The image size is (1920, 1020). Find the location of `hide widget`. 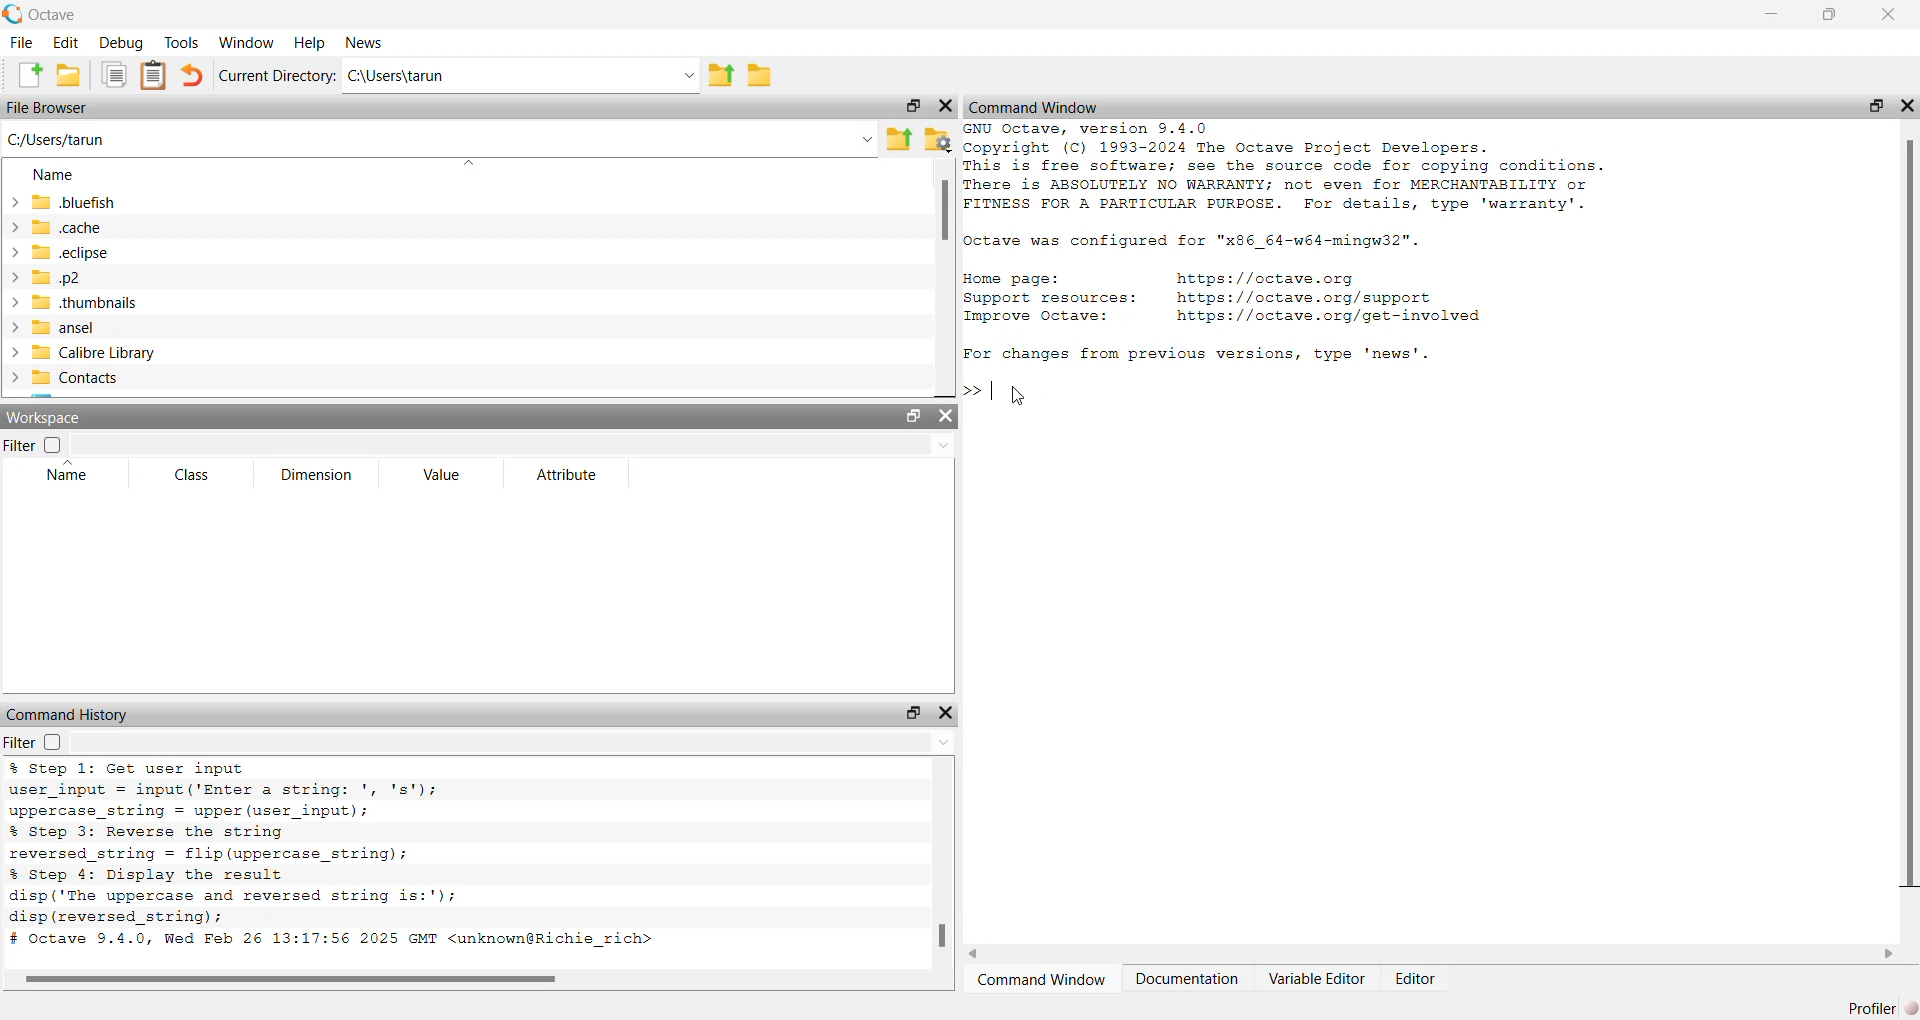

hide widget is located at coordinates (1908, 104).